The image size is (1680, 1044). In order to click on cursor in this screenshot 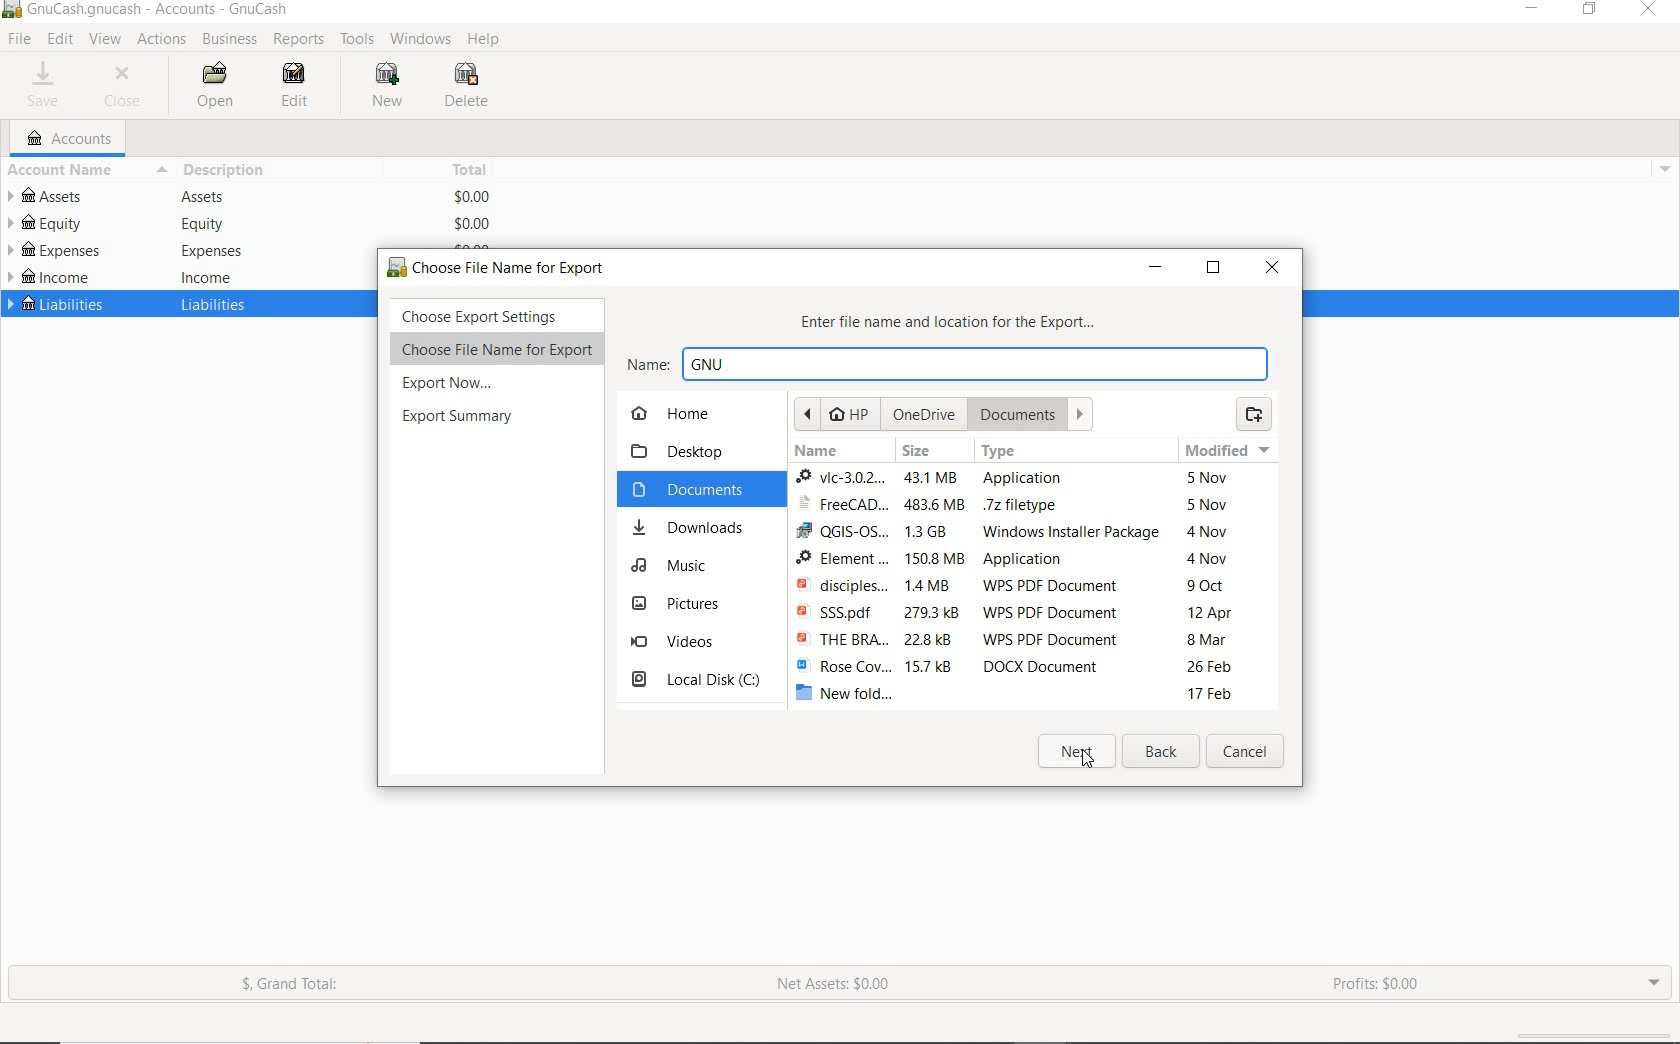, I will do `click(27, 44)`.